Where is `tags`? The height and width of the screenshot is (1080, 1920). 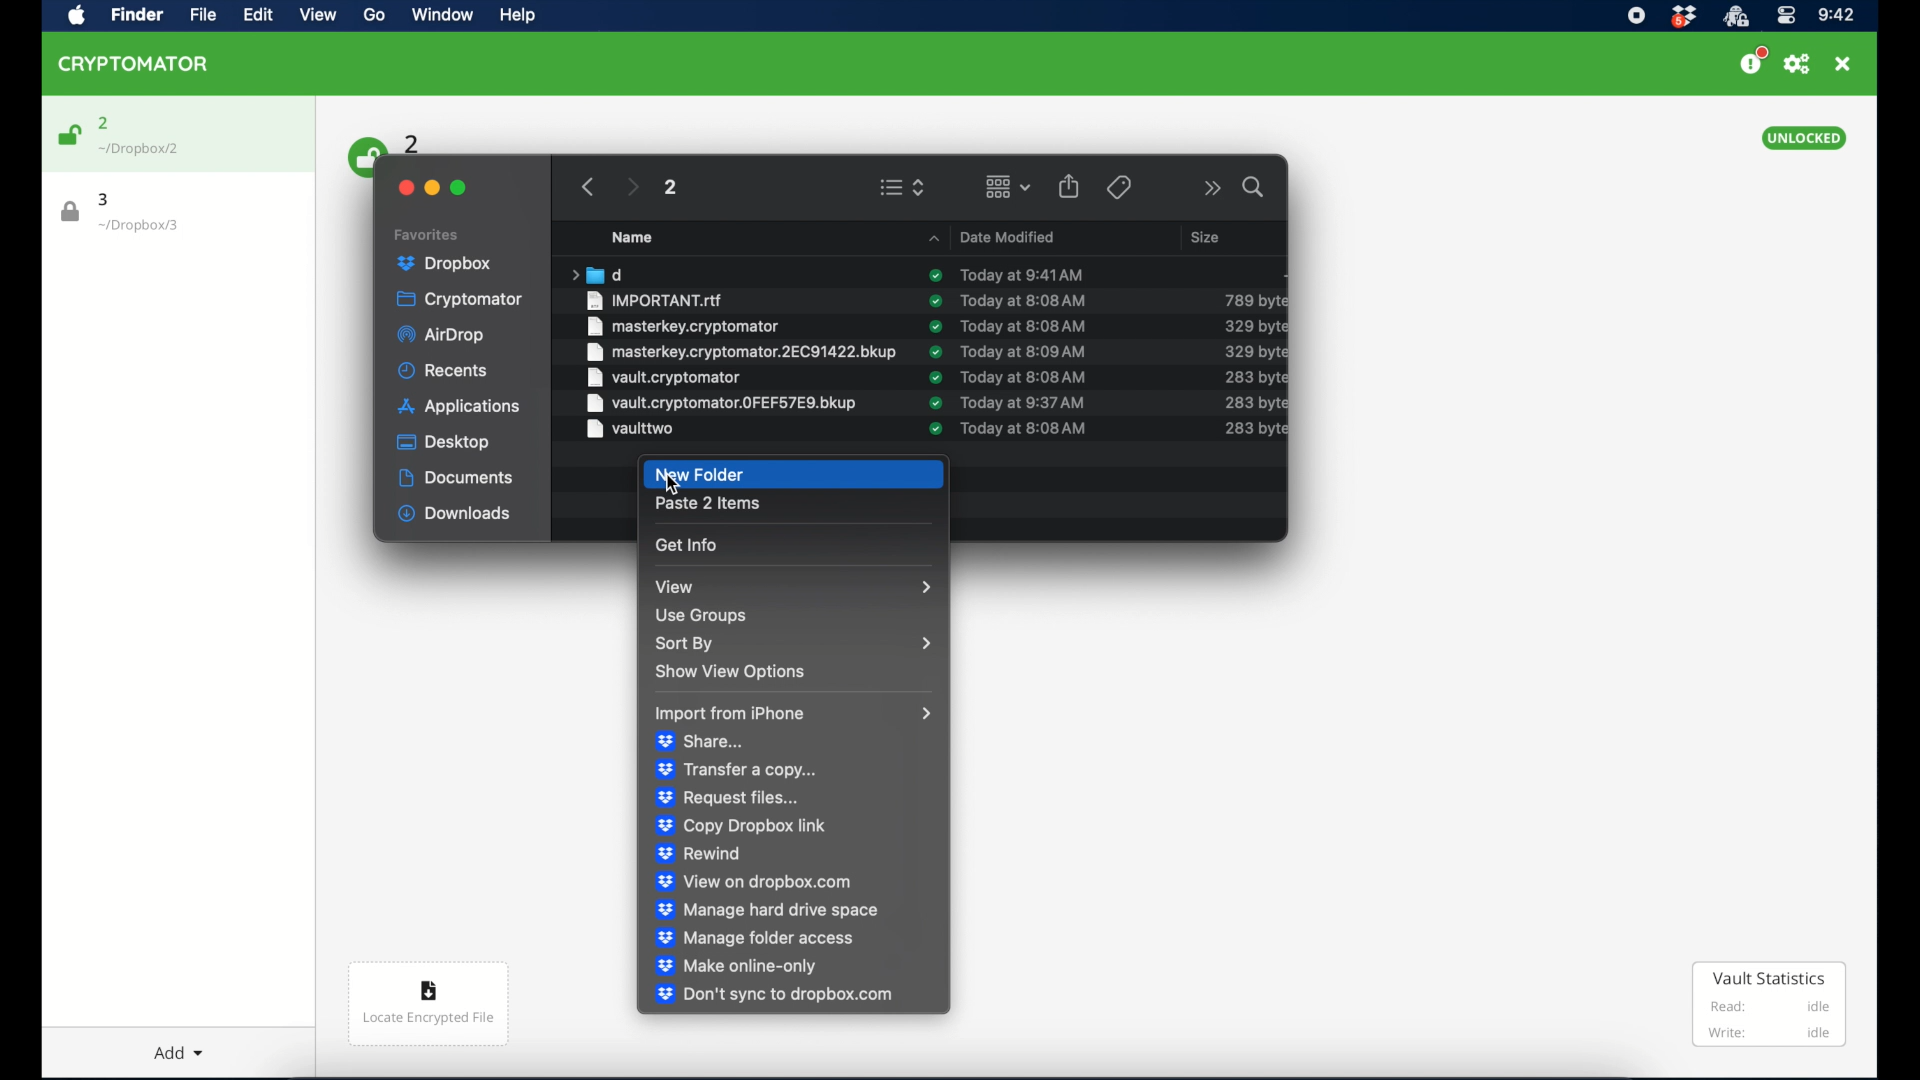 tags is located at coordinates (1118, 187).